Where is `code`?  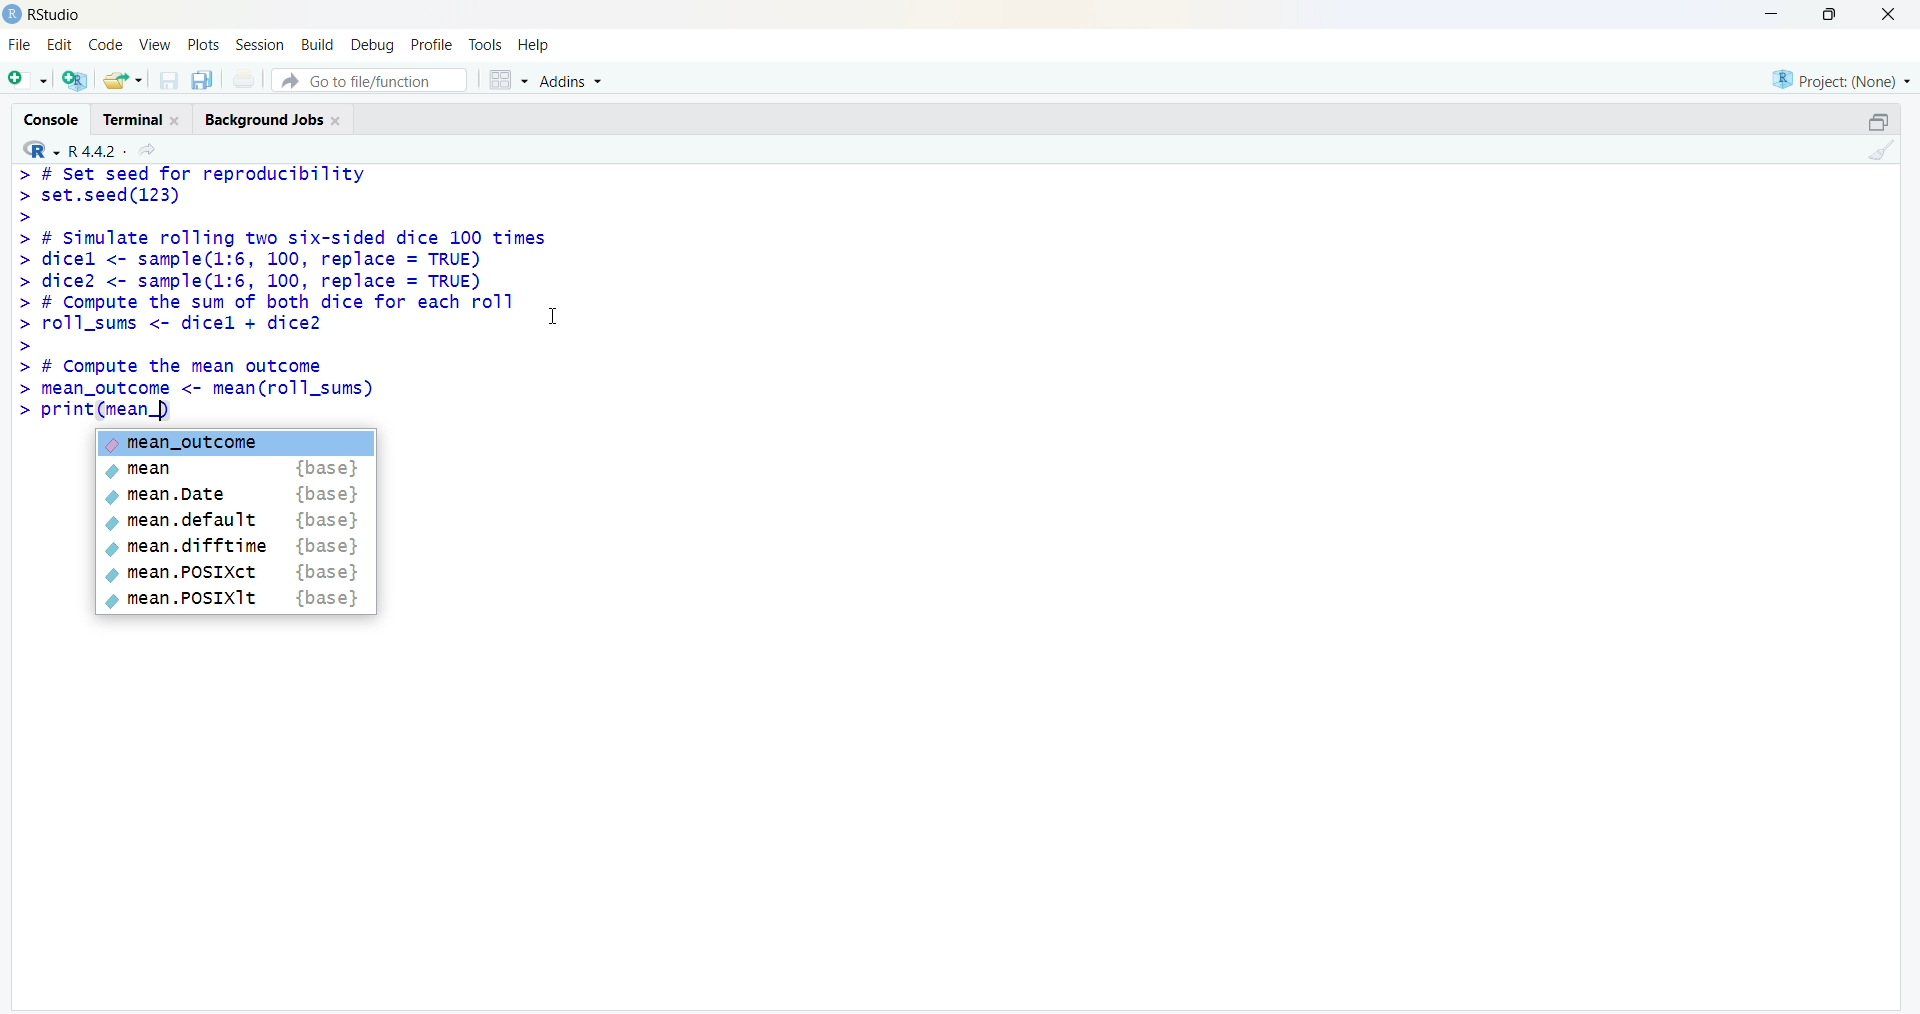 code is located at coordinates (106, 45).